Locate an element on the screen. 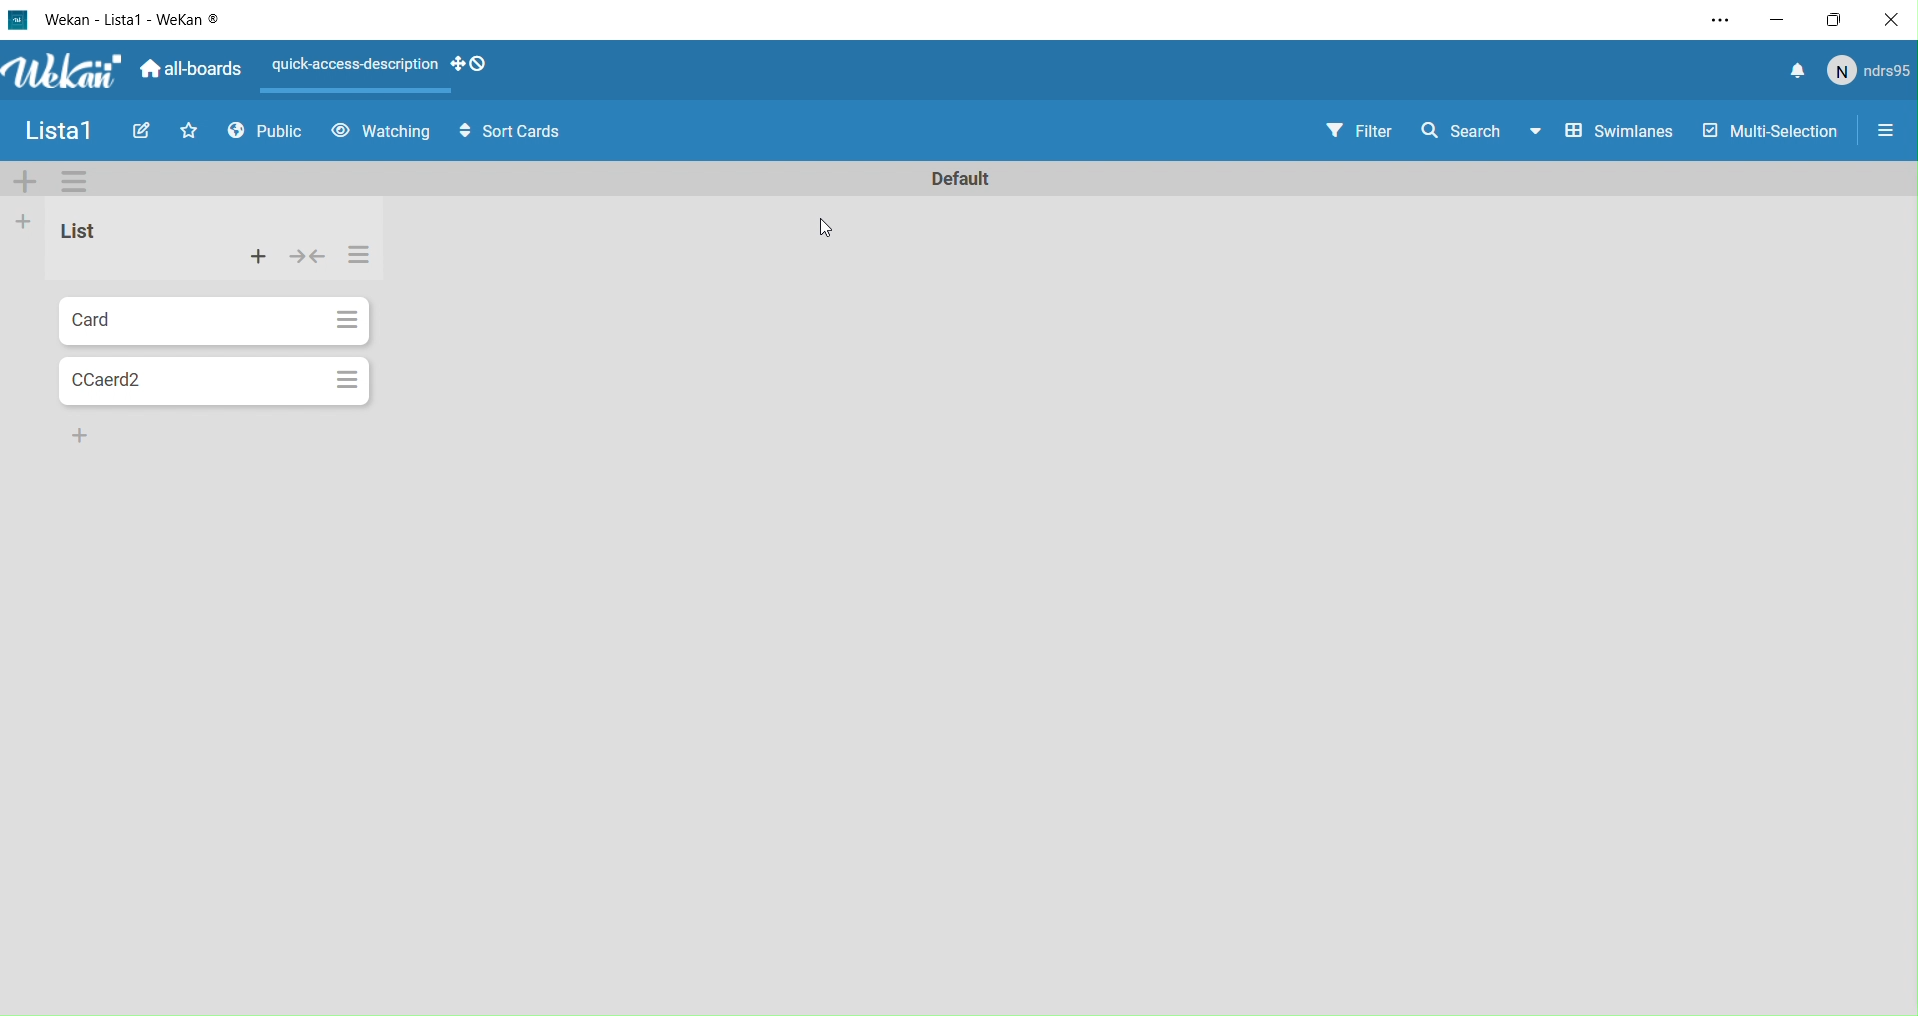  Settings is located at coordinates (1893, 130).